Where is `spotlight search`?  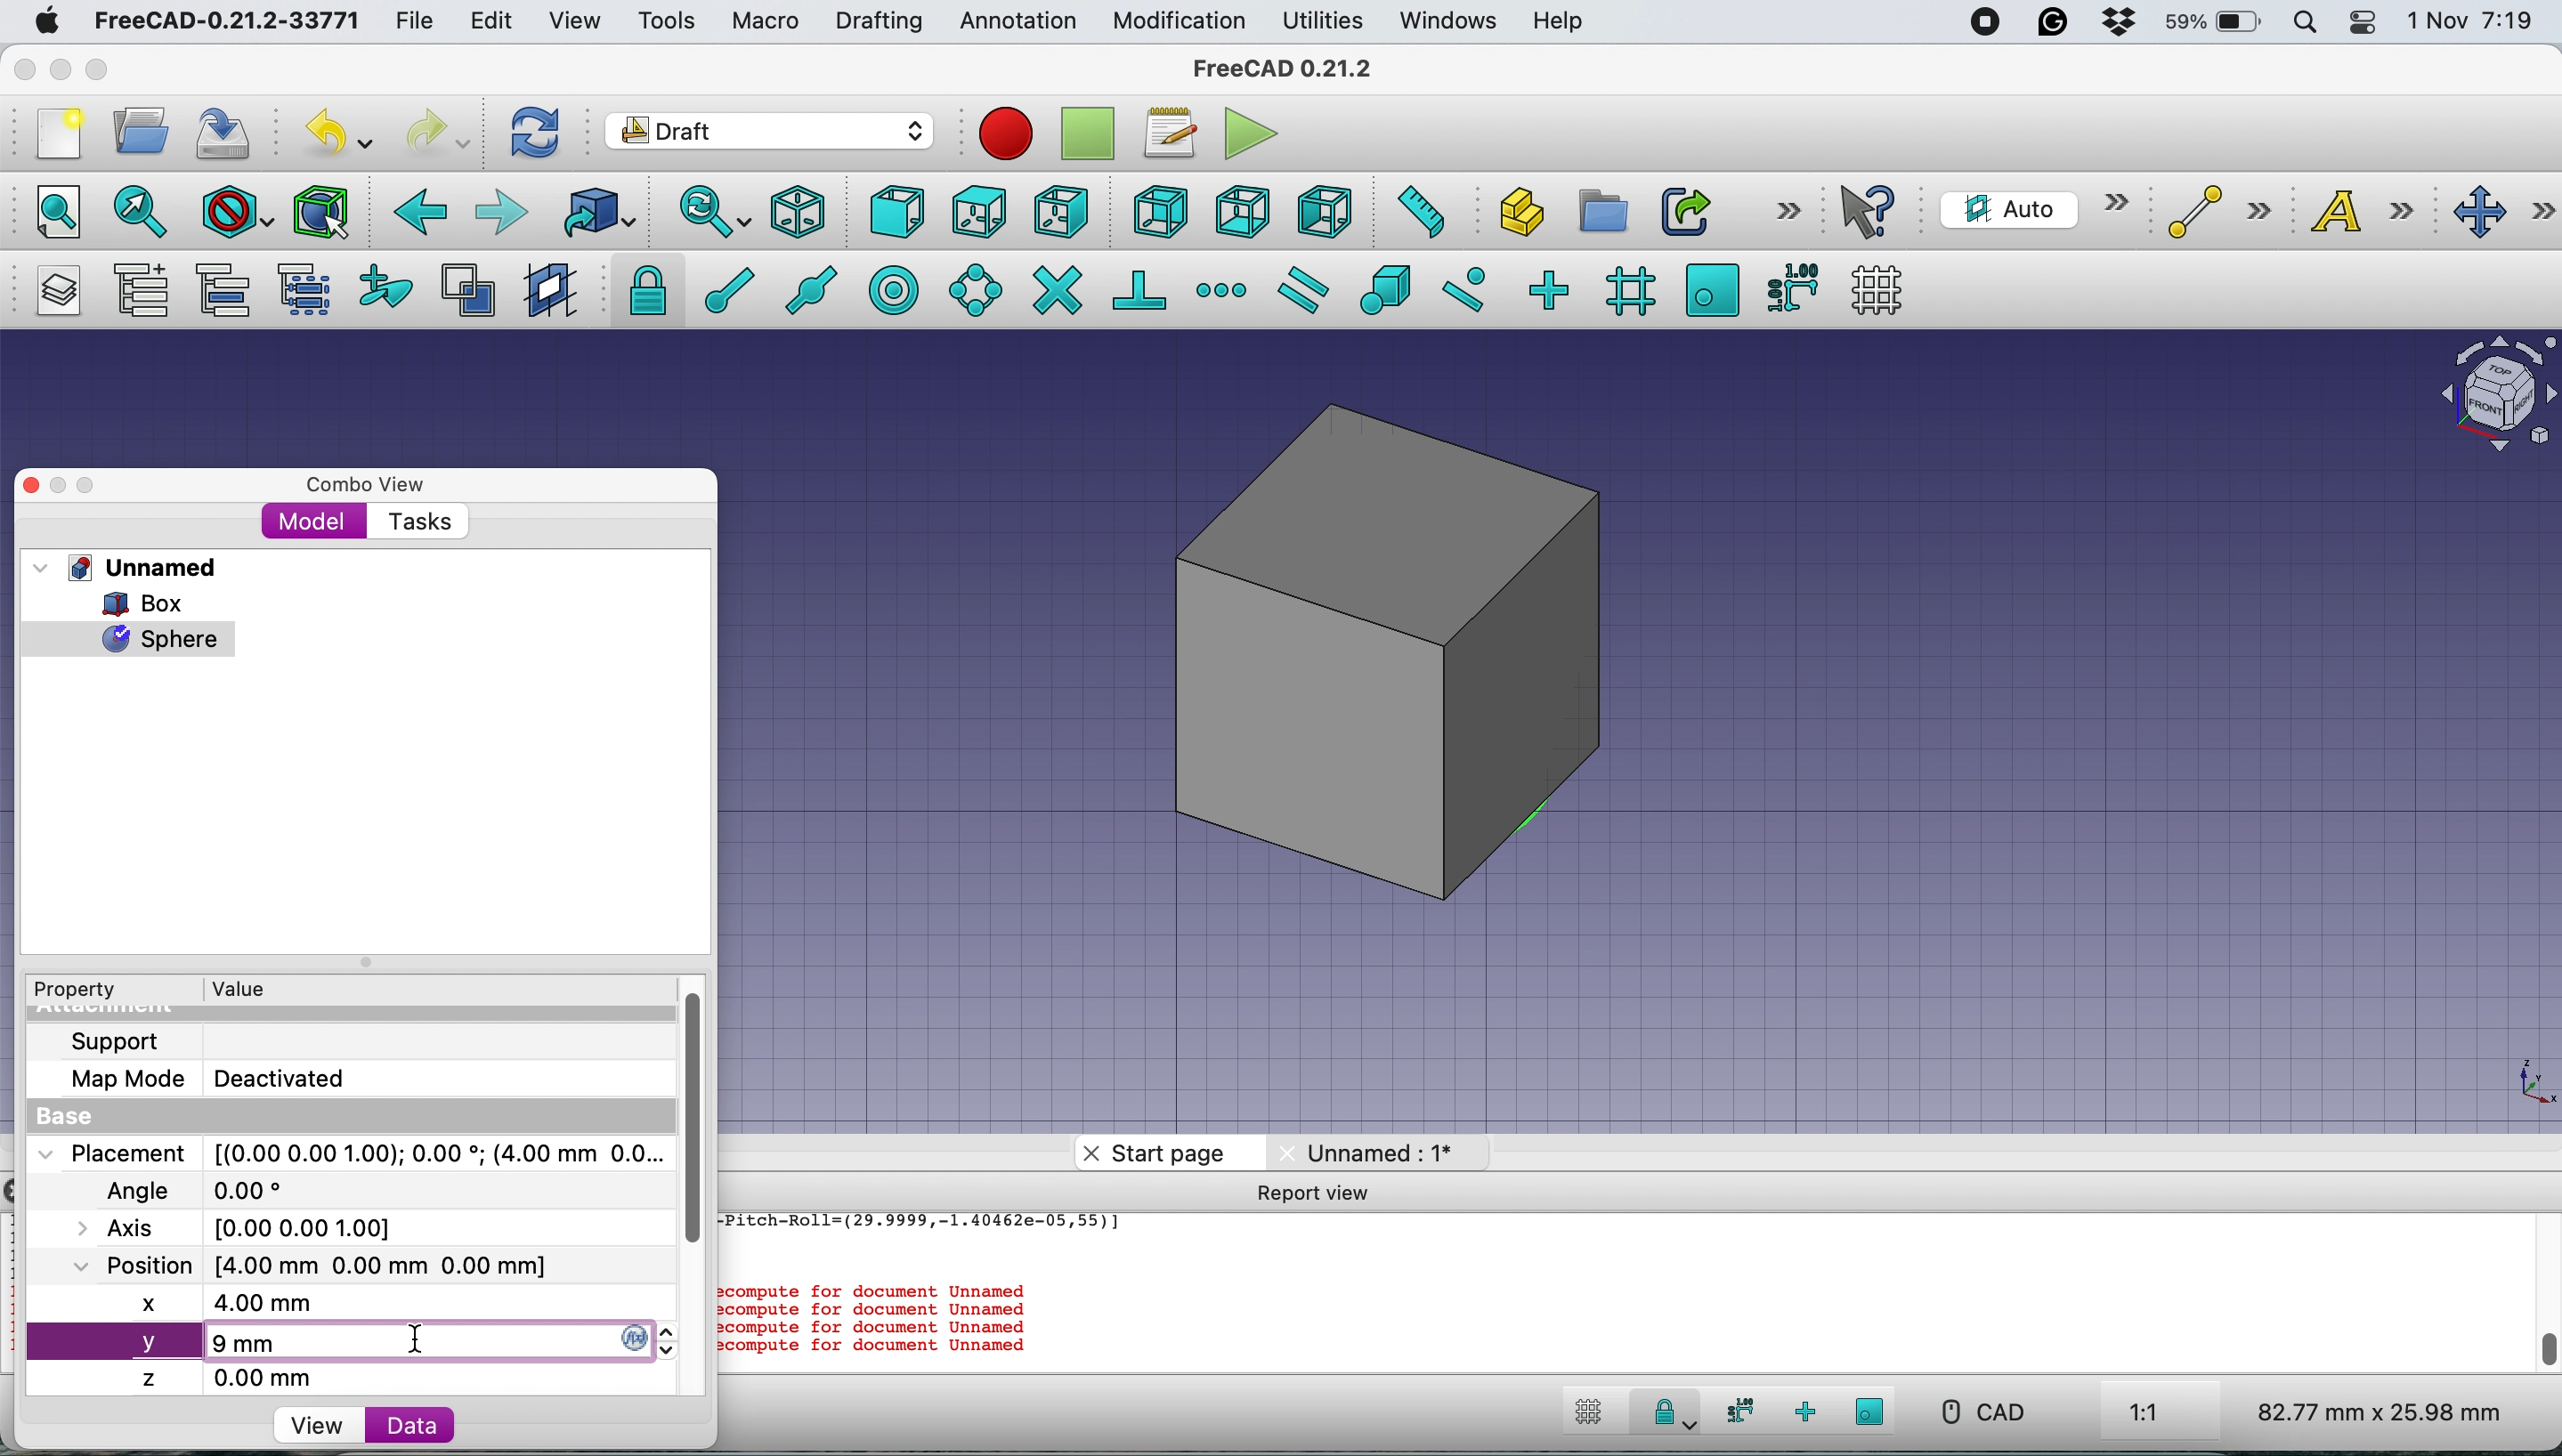 spotlight search is located at coordinates (2302, 25).